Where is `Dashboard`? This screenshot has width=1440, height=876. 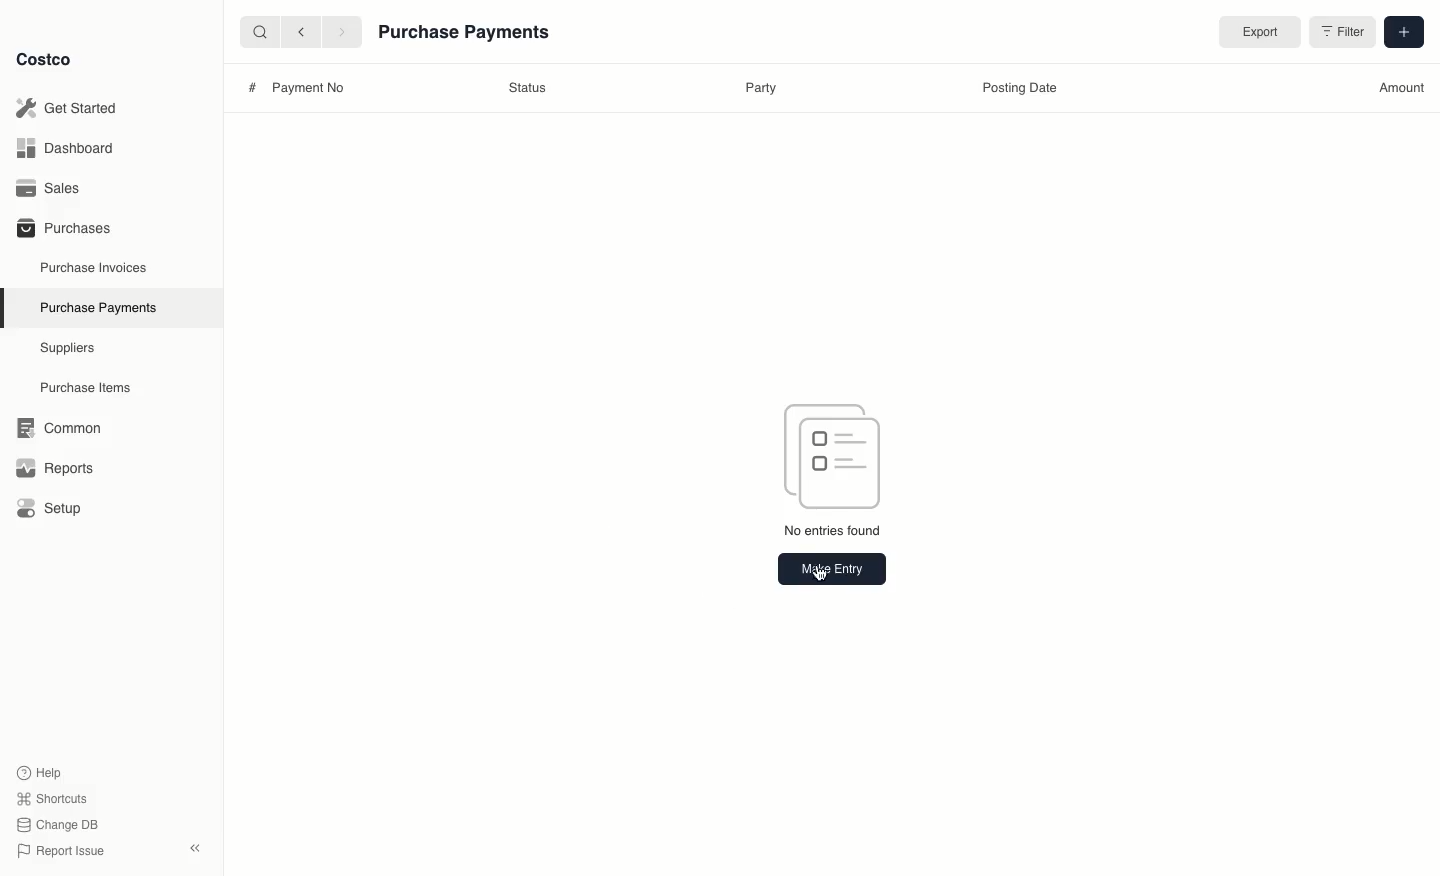 Dashboard is located at coordinates (71, 147).